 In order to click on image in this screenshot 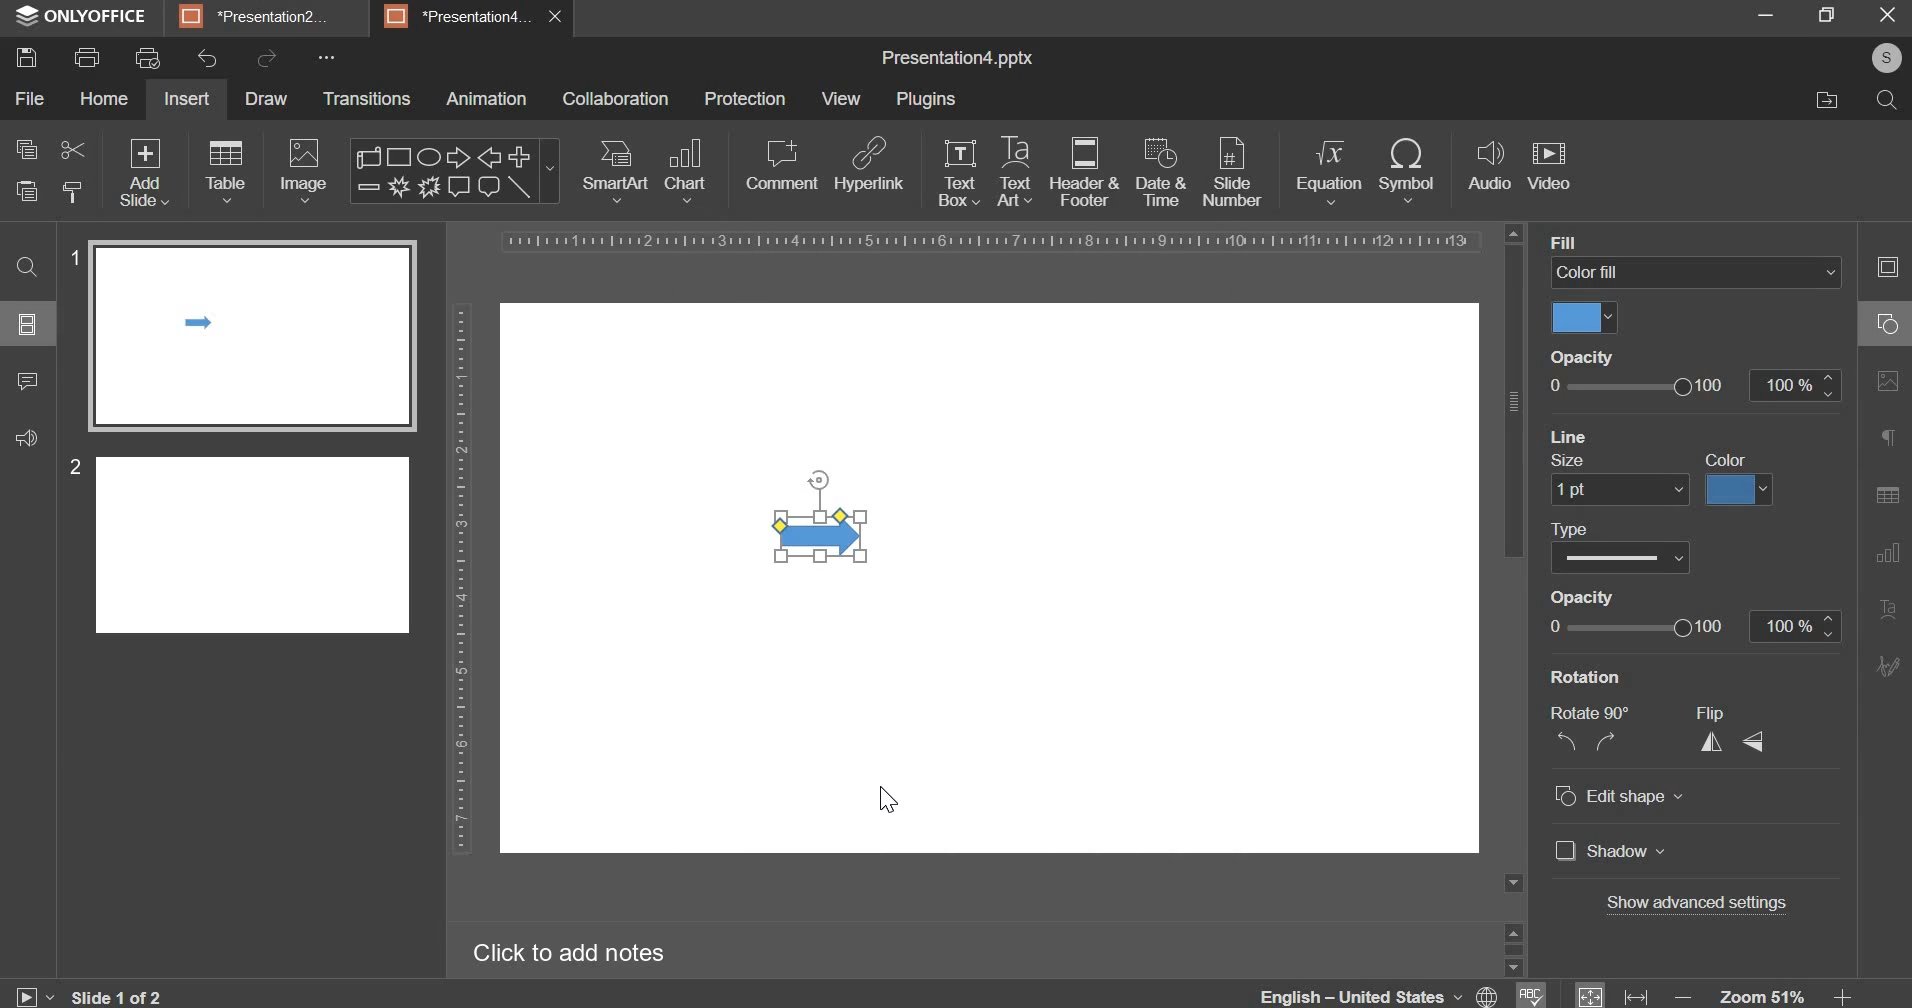, I will do `click(302, 171)`.